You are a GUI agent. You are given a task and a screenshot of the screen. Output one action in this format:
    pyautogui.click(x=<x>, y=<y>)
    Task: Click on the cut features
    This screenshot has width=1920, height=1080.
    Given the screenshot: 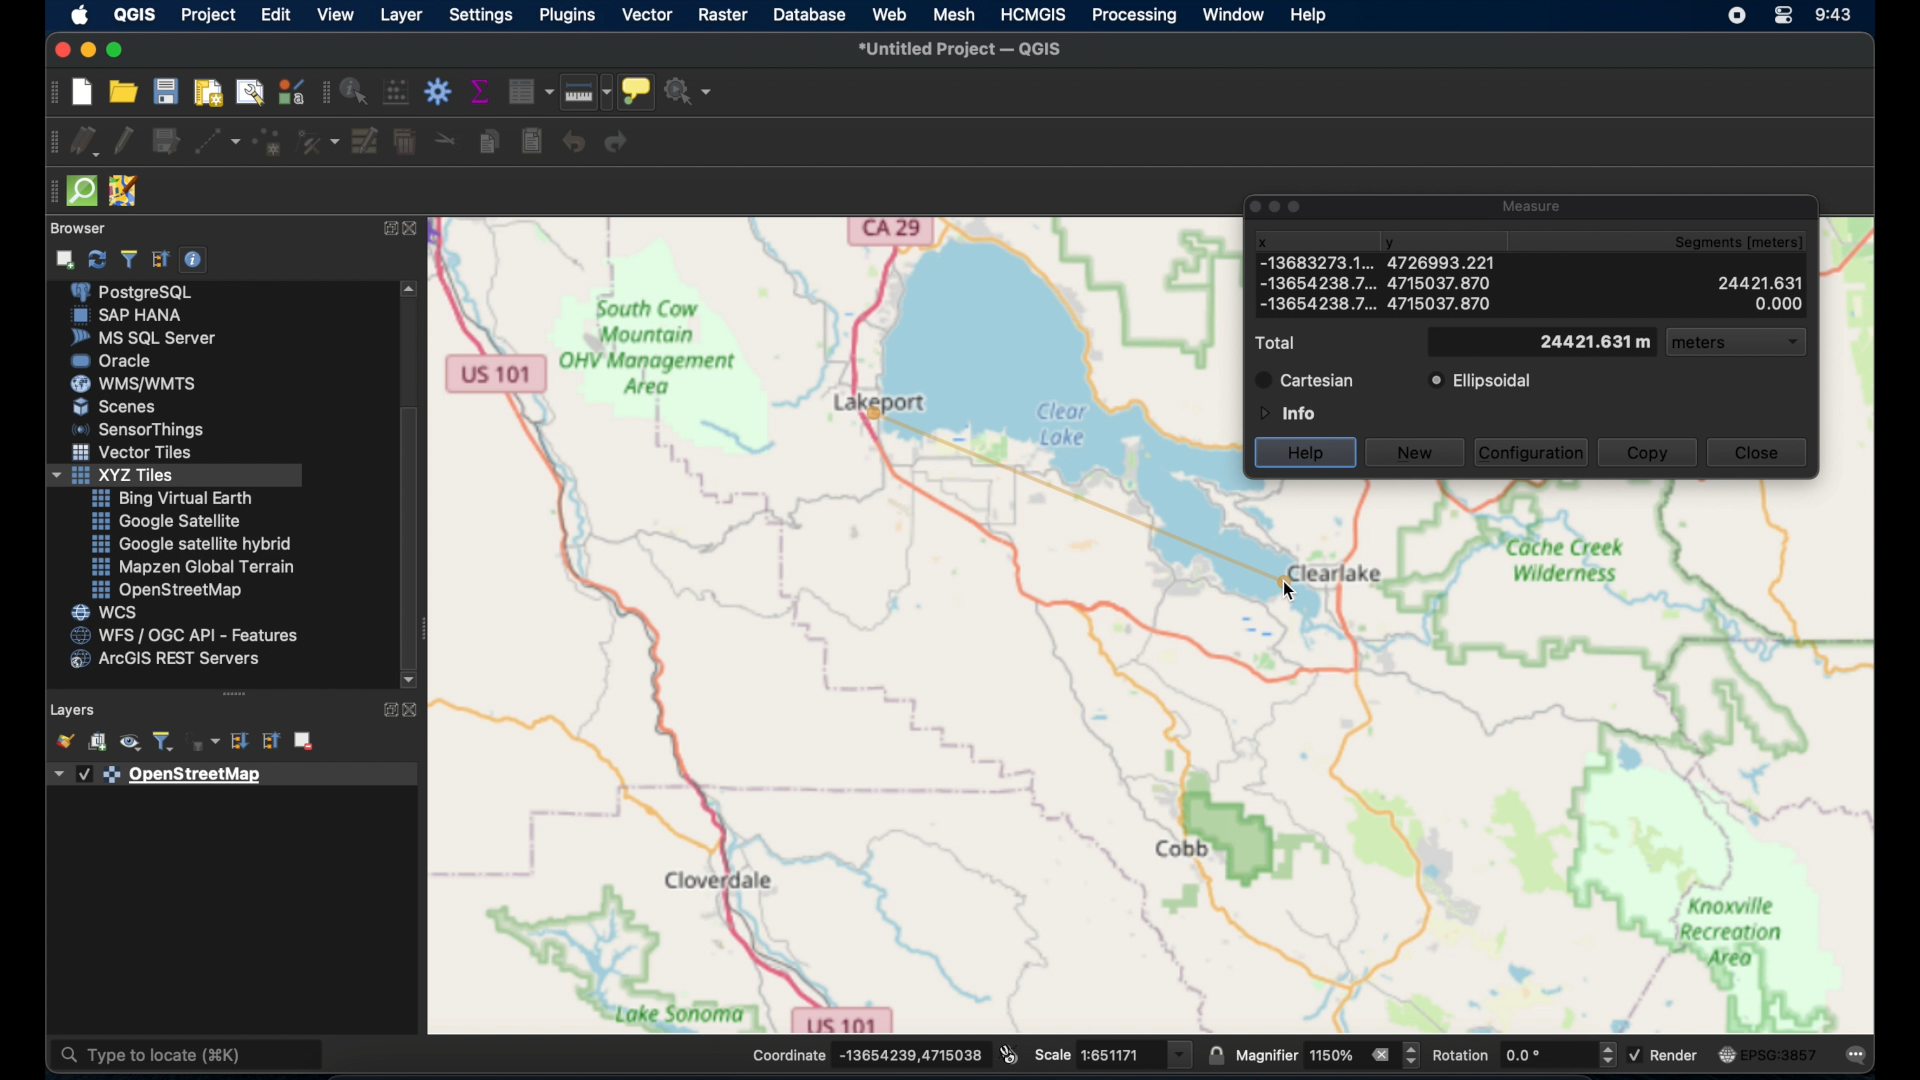 What is the action you would take?
    pyautogui.click(x=442, y=139)
    